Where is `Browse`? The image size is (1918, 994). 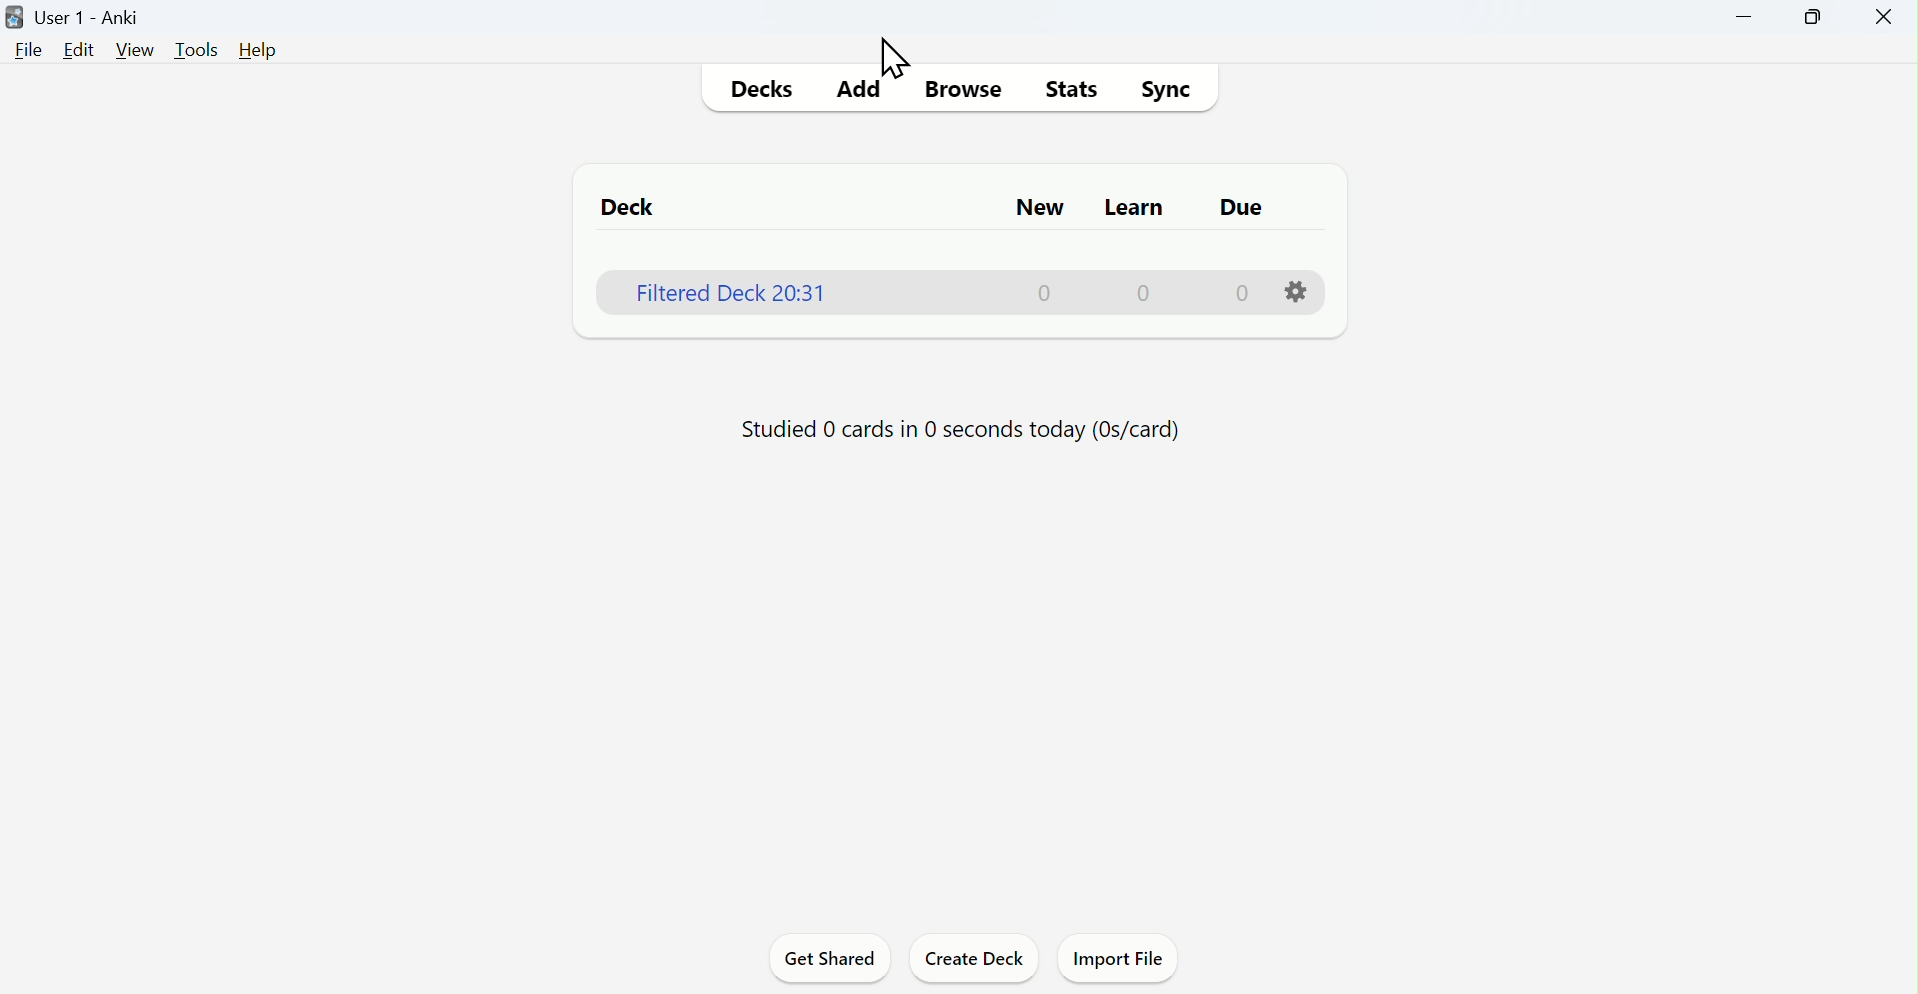
Browse is located at coordinates (969, 93).